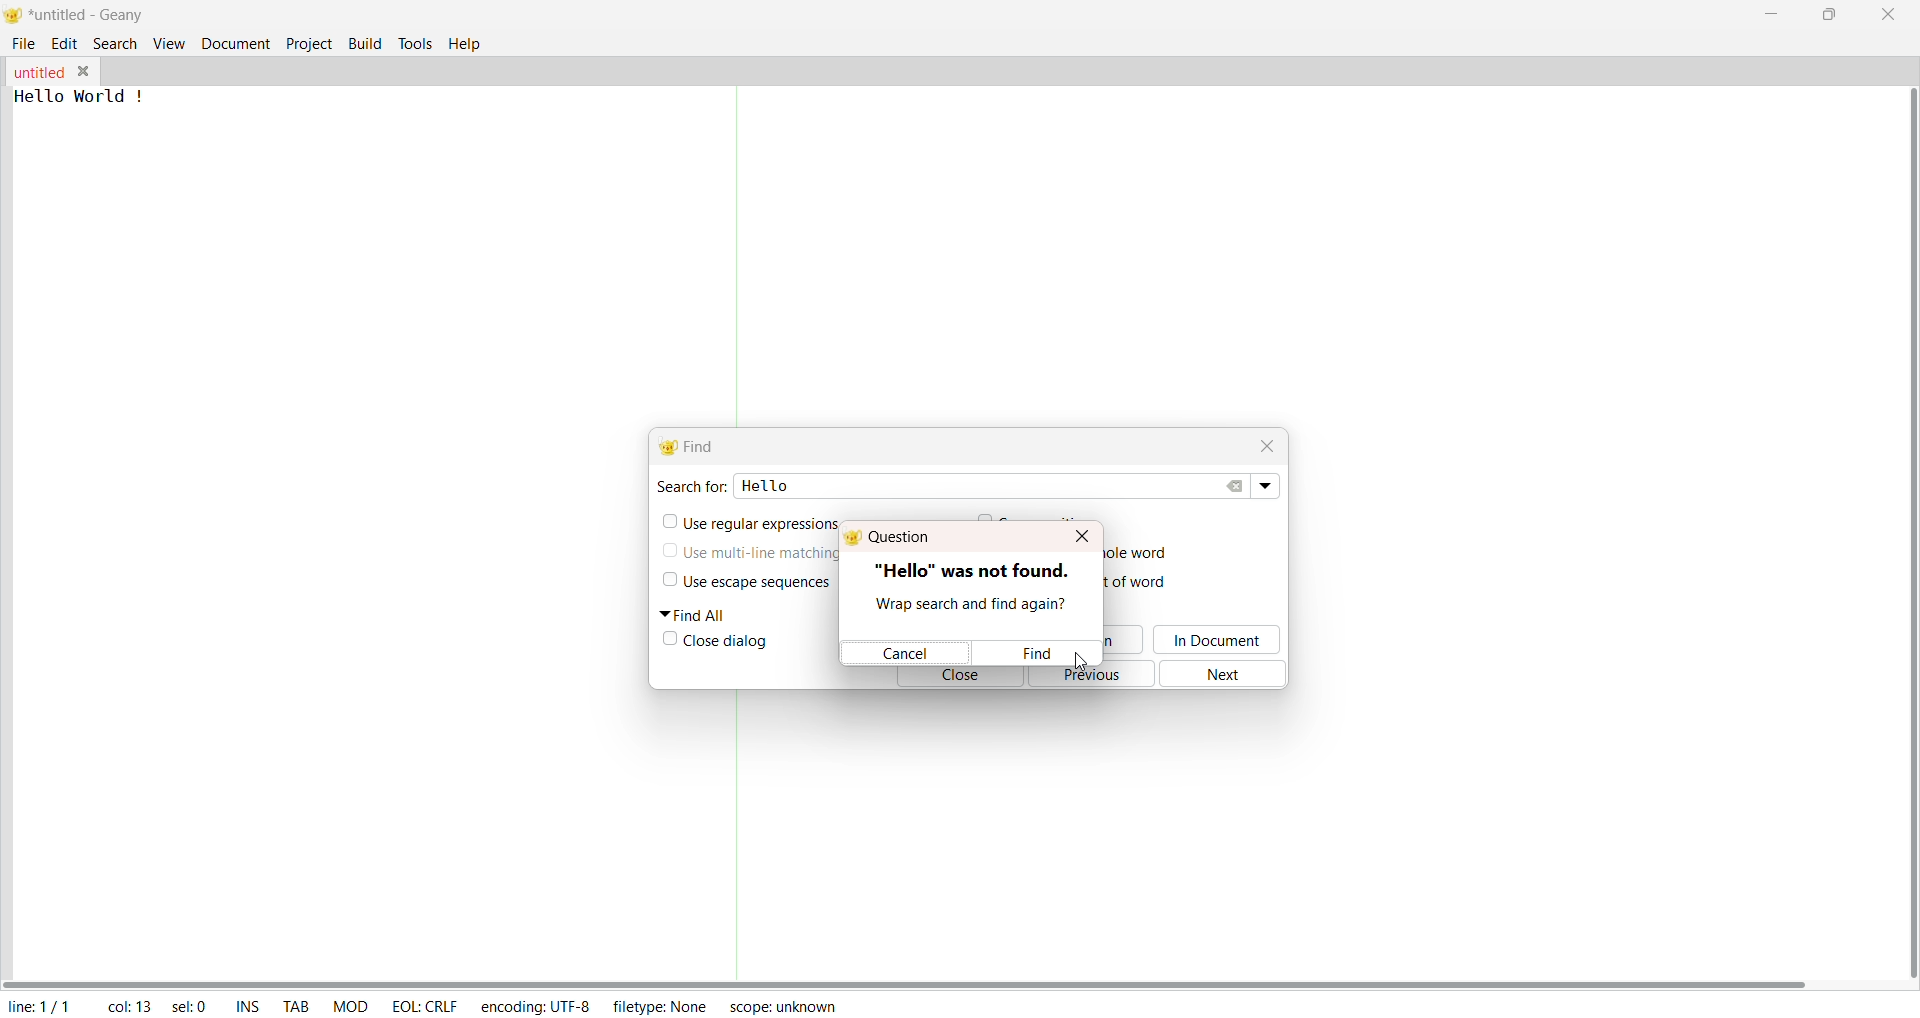  Describe the element at coordinates (84, 70) in the screenshot. I see `Close File` at that location.